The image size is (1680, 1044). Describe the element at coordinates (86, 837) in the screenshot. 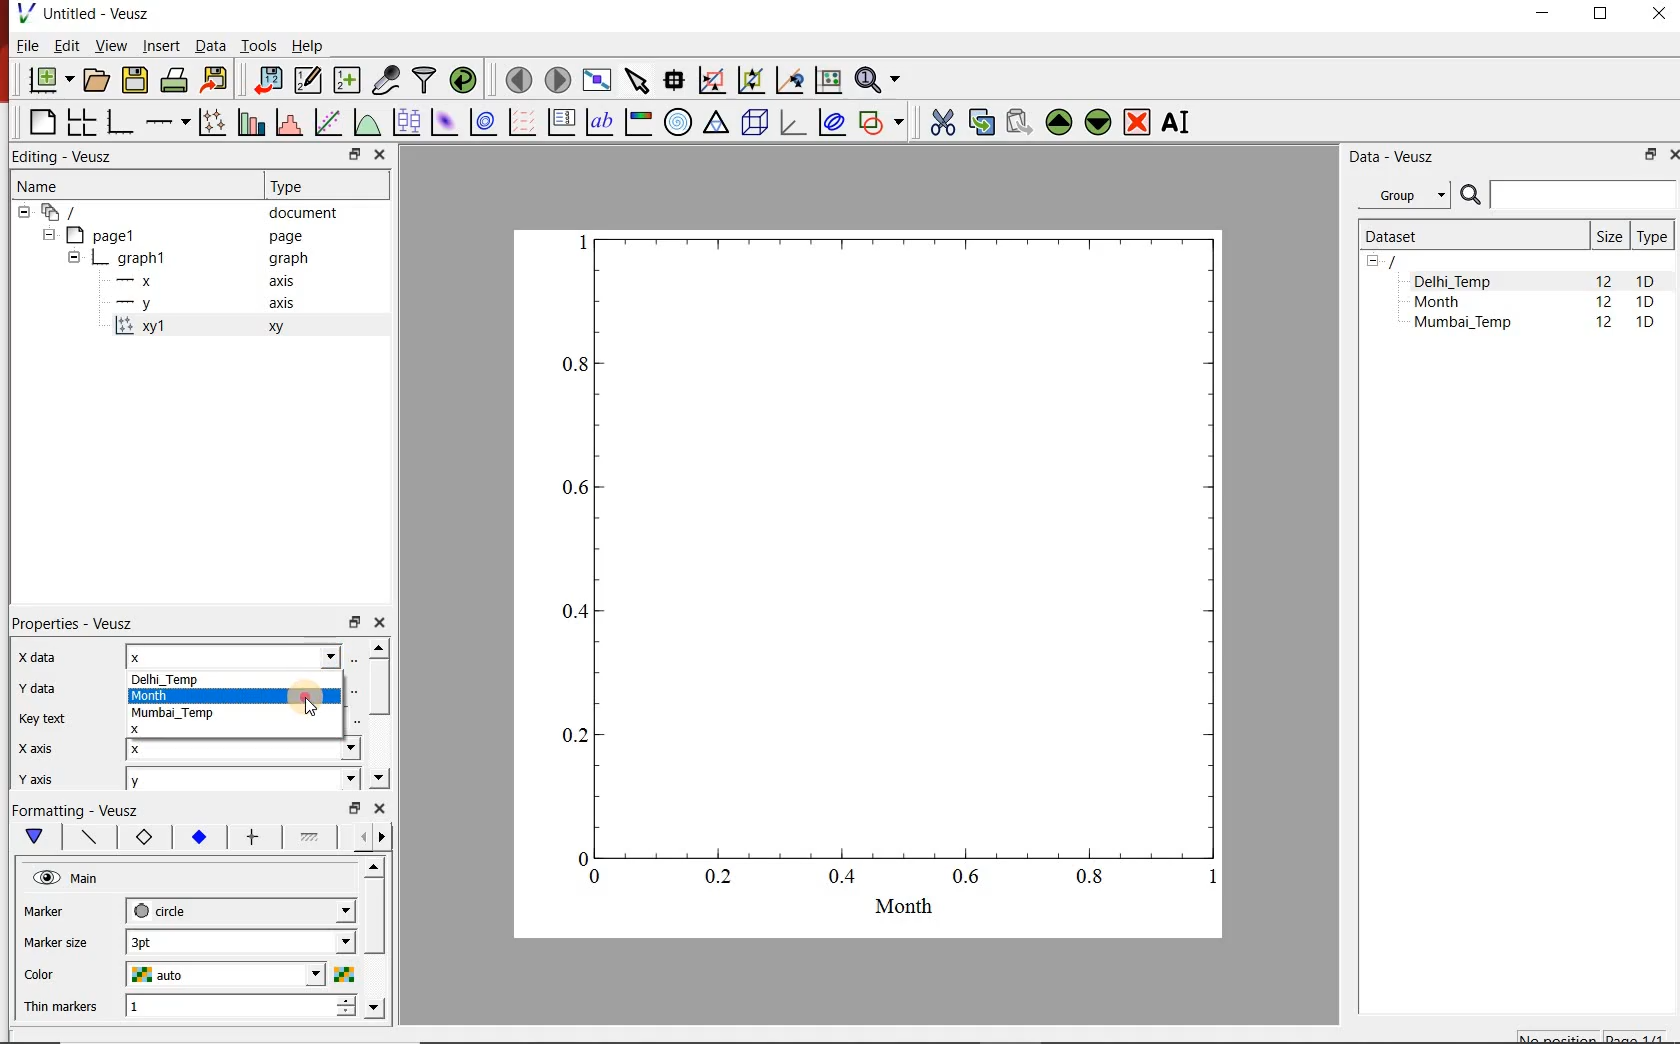

I see `Axis line` at that location.